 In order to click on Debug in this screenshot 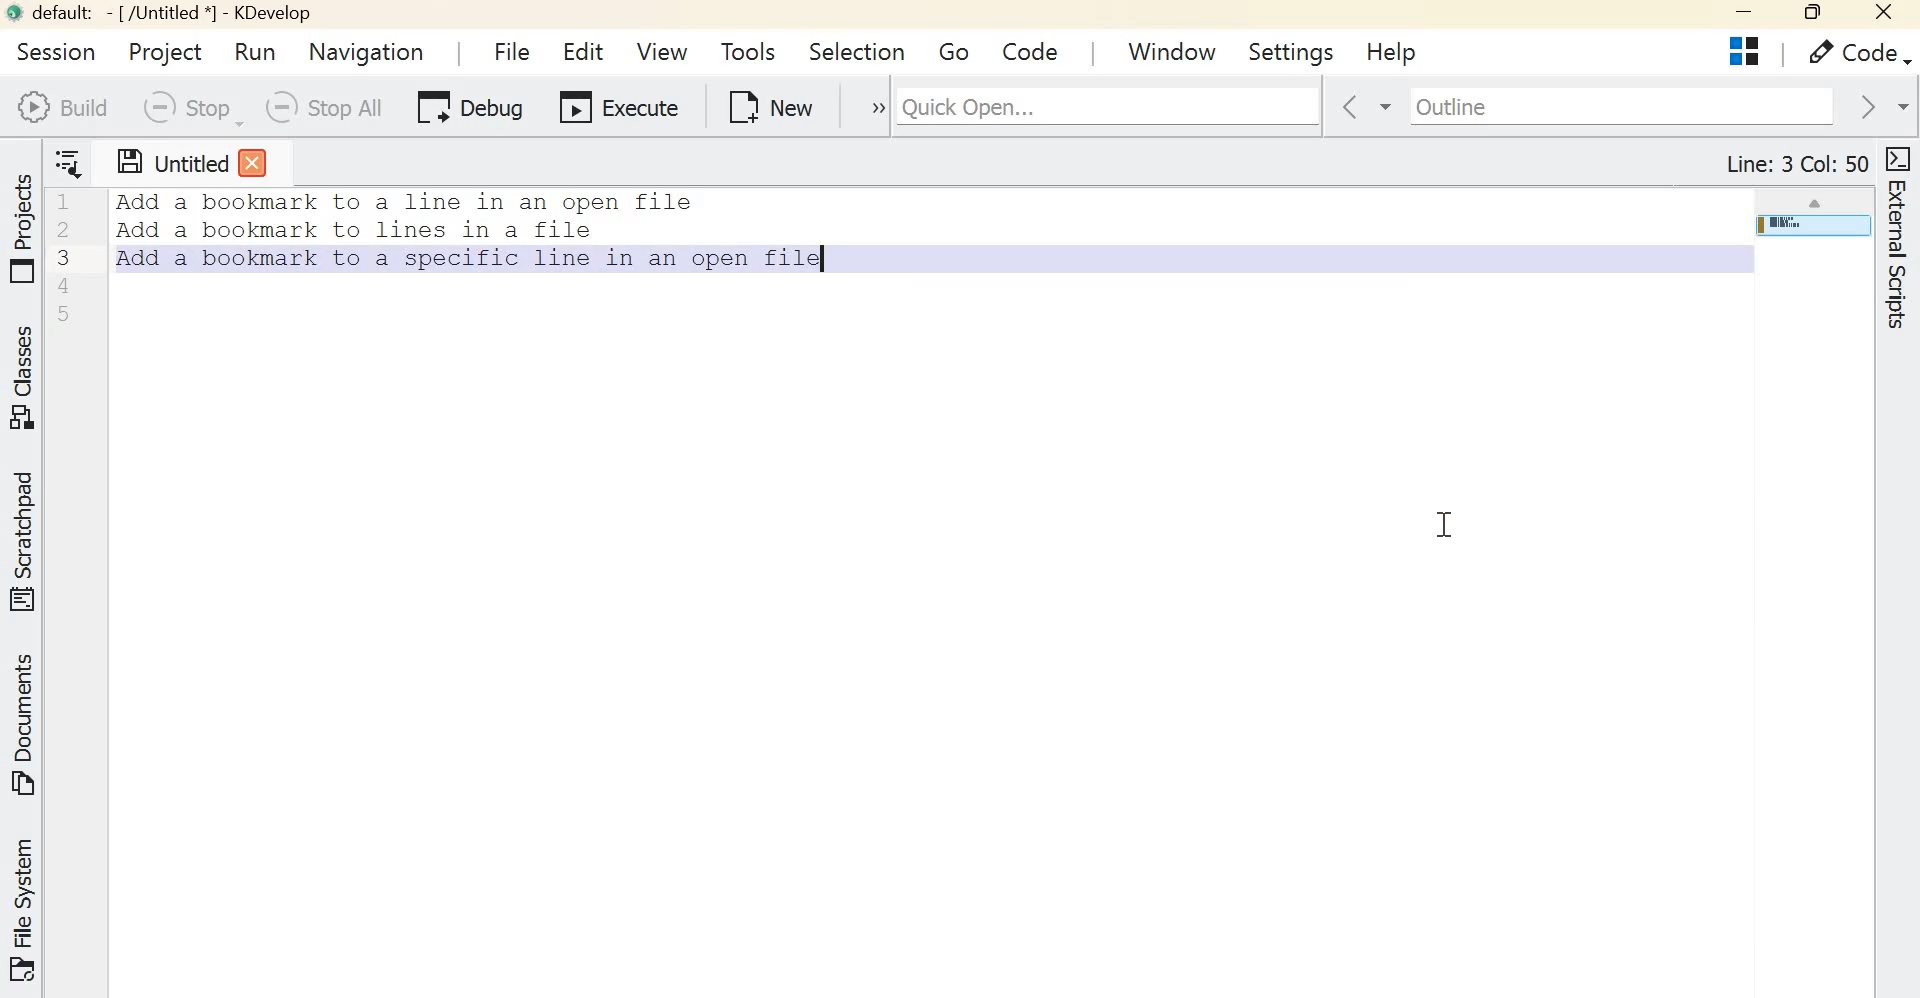, I will do `click(467, 105)`.